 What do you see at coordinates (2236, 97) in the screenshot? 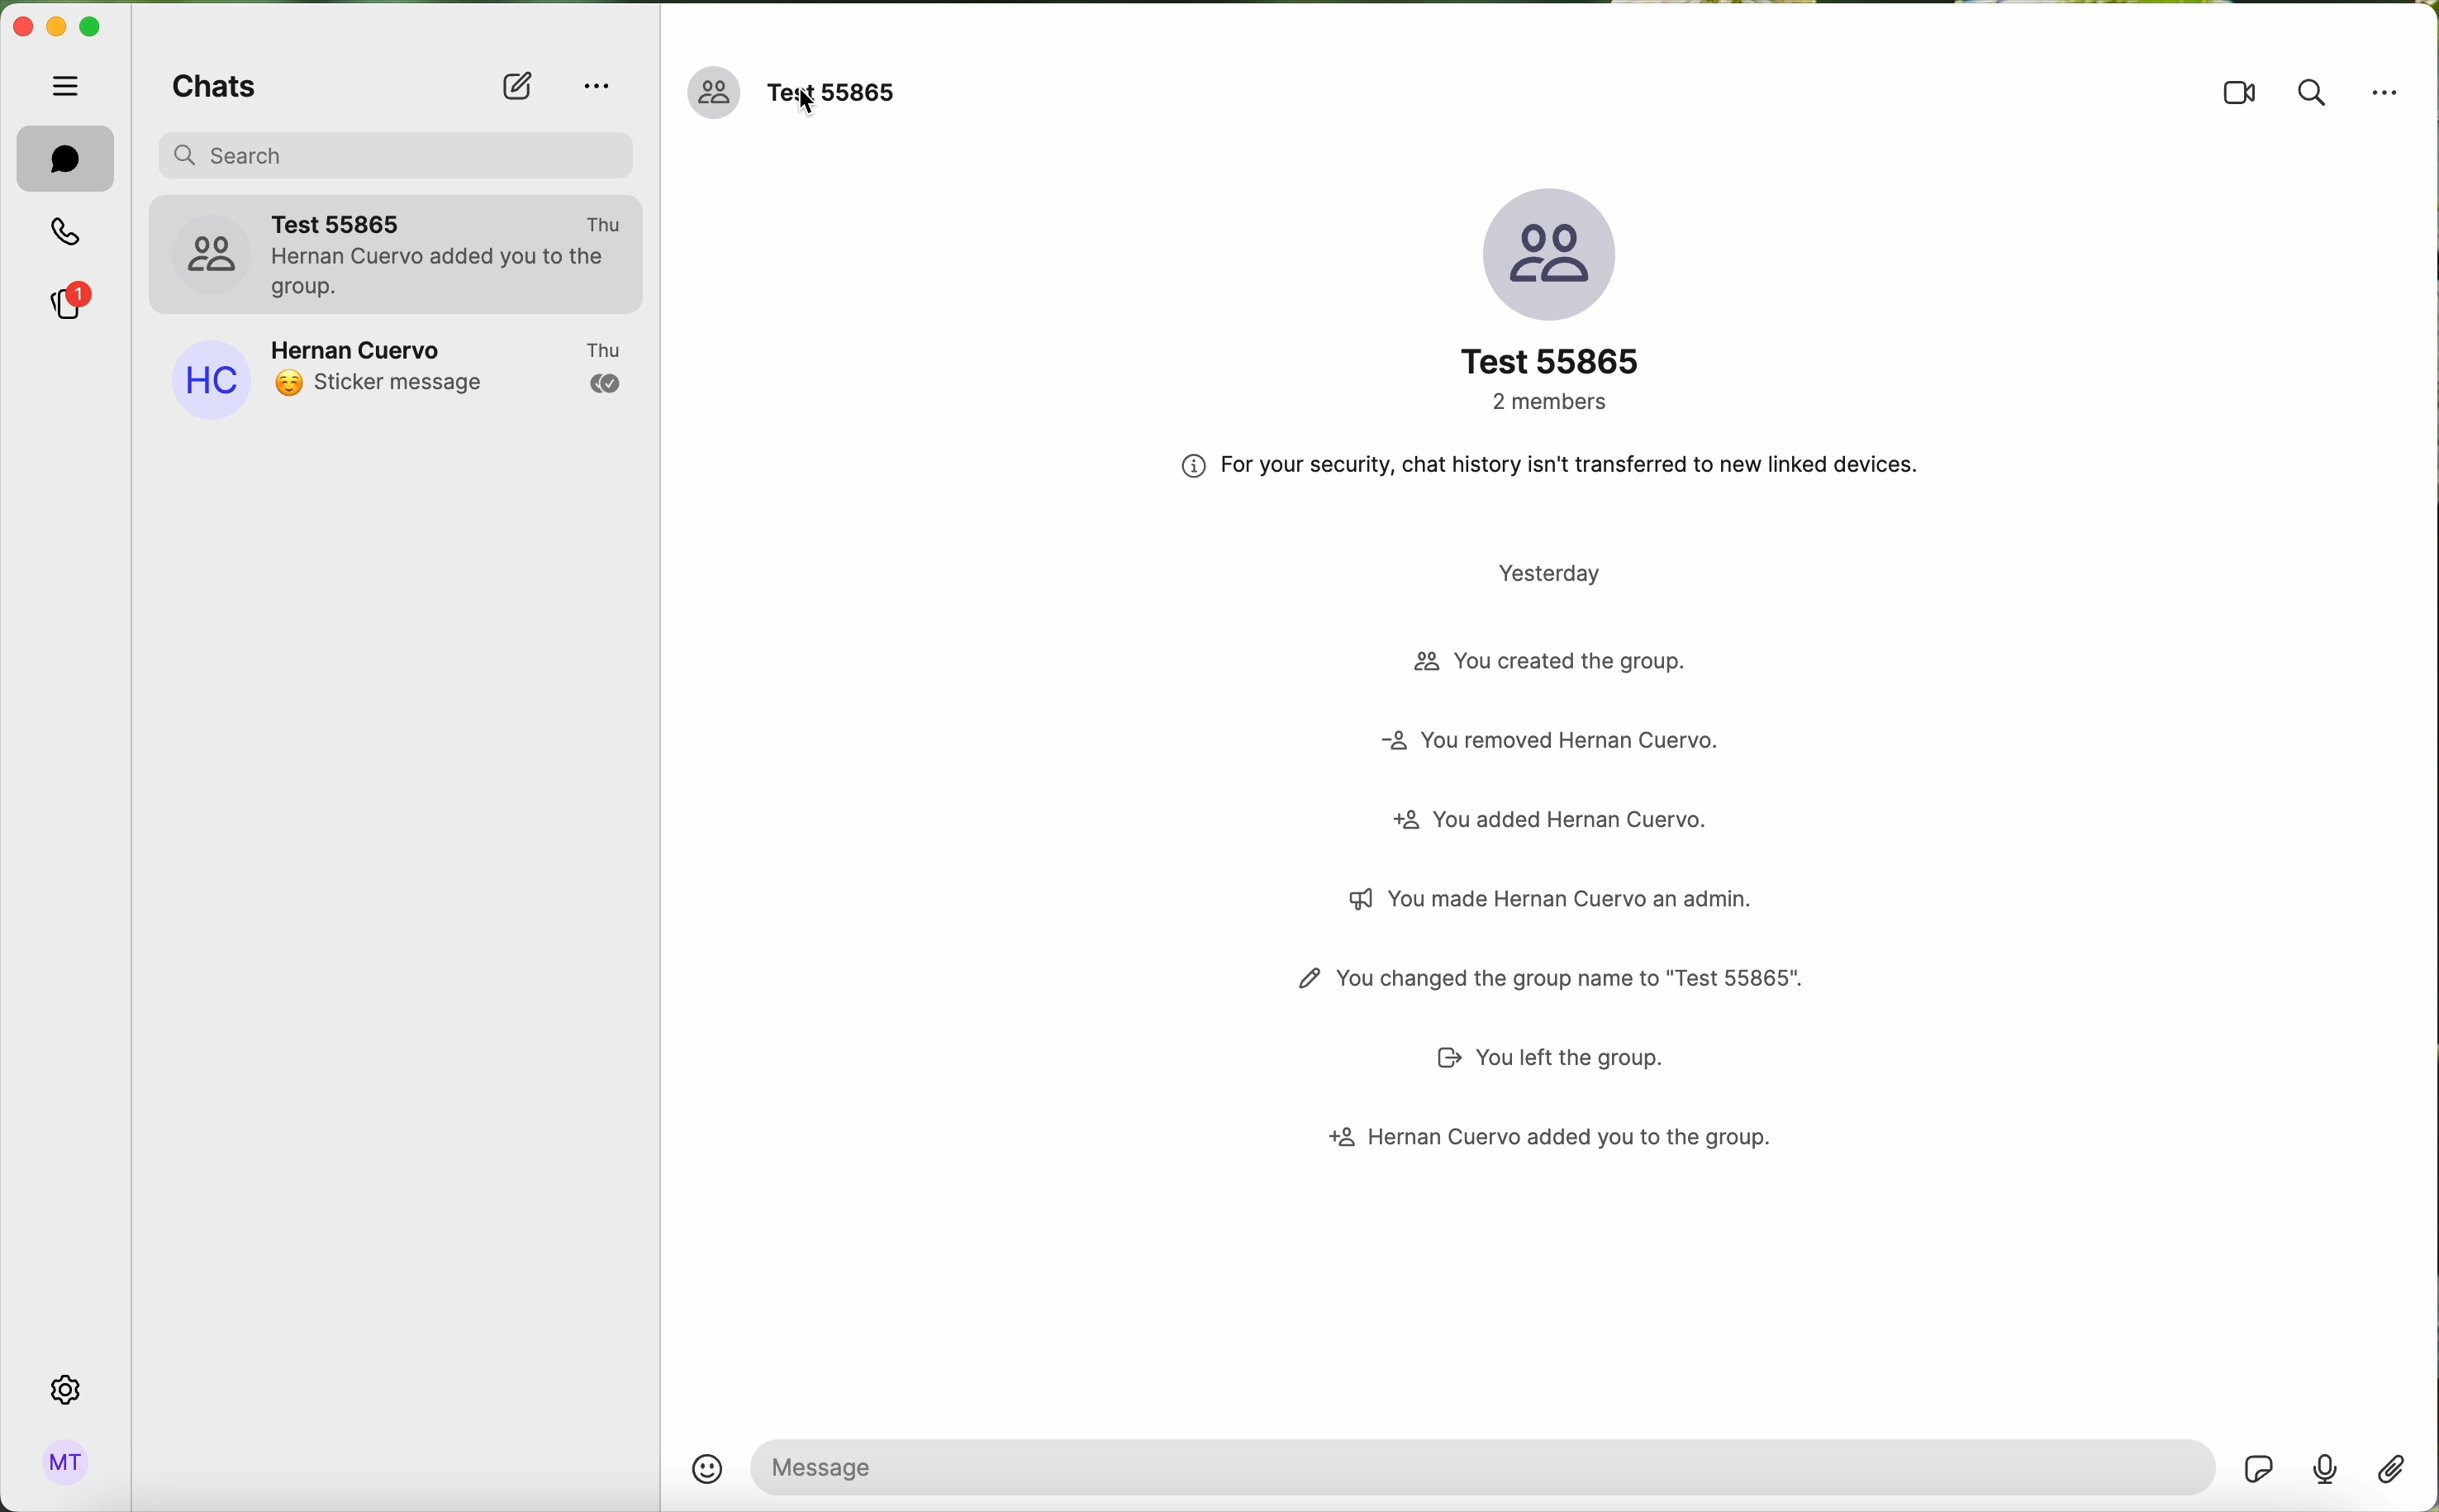
I see `videocall` at bounding box center [2236, 97].